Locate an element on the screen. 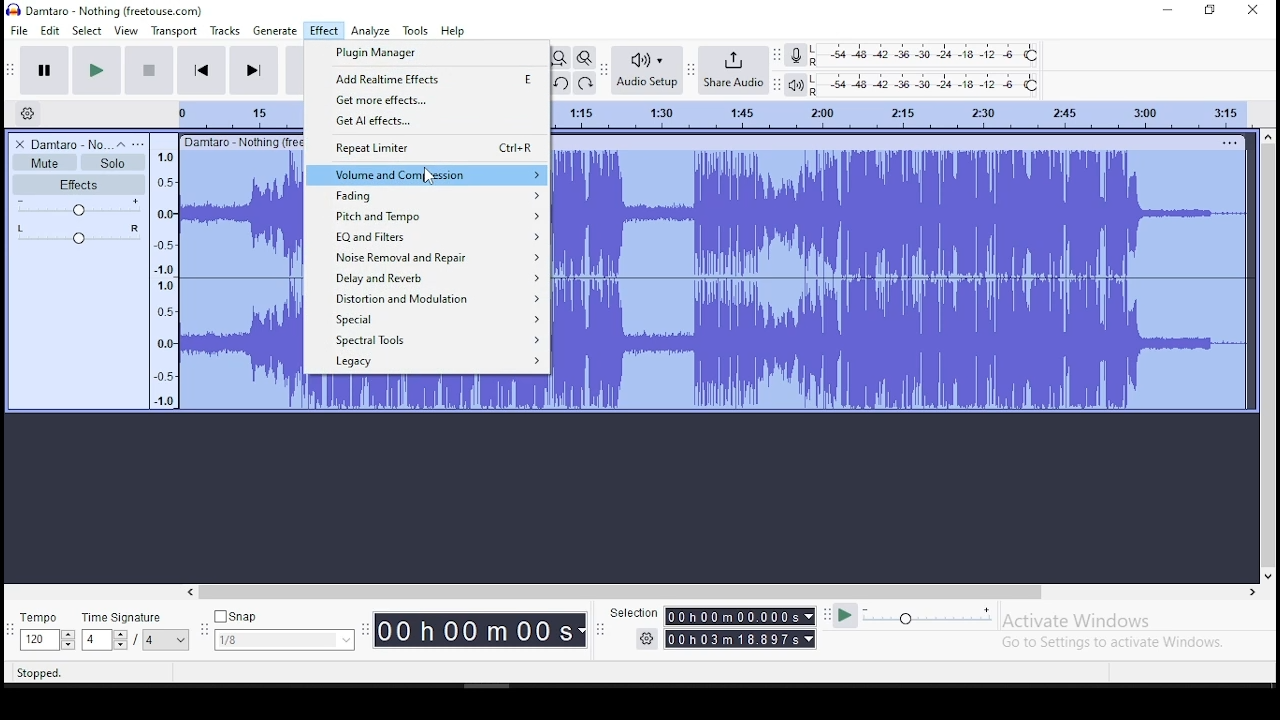 The image size is (1280, 720). track time is located at coordinates (901, 112).